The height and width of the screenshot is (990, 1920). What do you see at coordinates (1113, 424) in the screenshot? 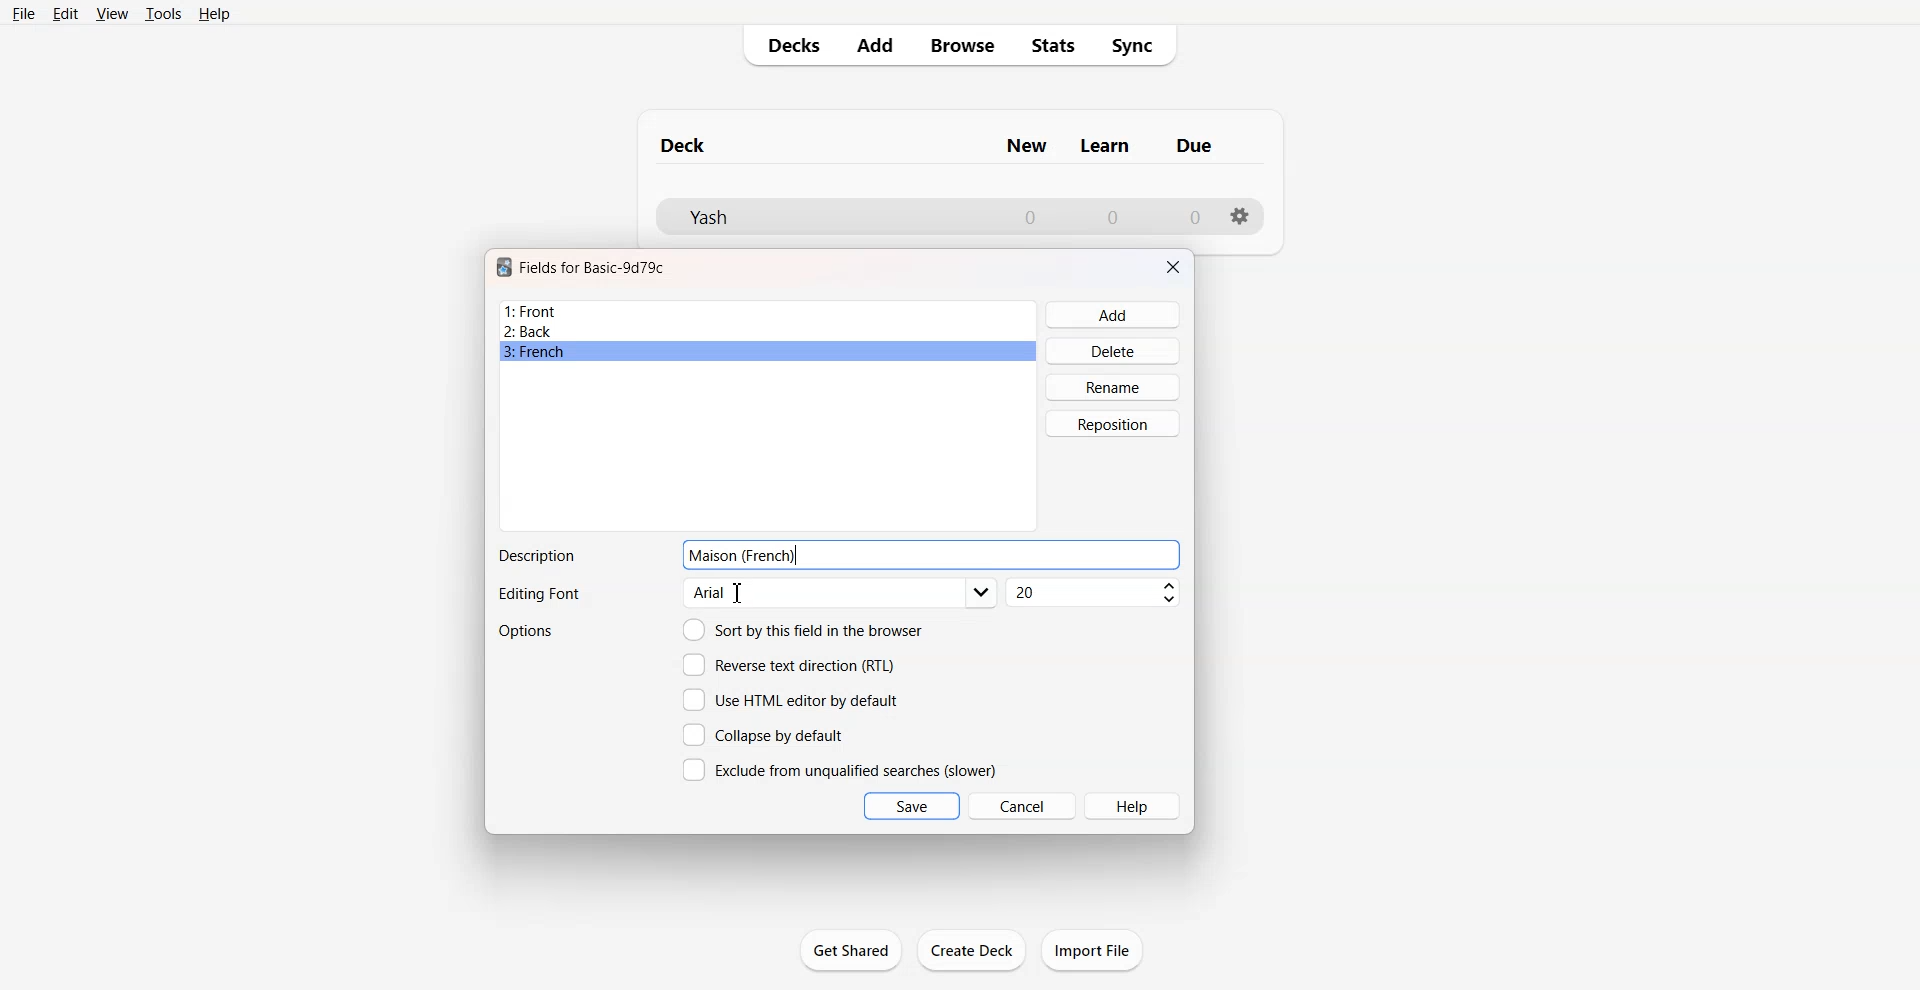
I see `Reposition` at bounding box center [1113, 424].